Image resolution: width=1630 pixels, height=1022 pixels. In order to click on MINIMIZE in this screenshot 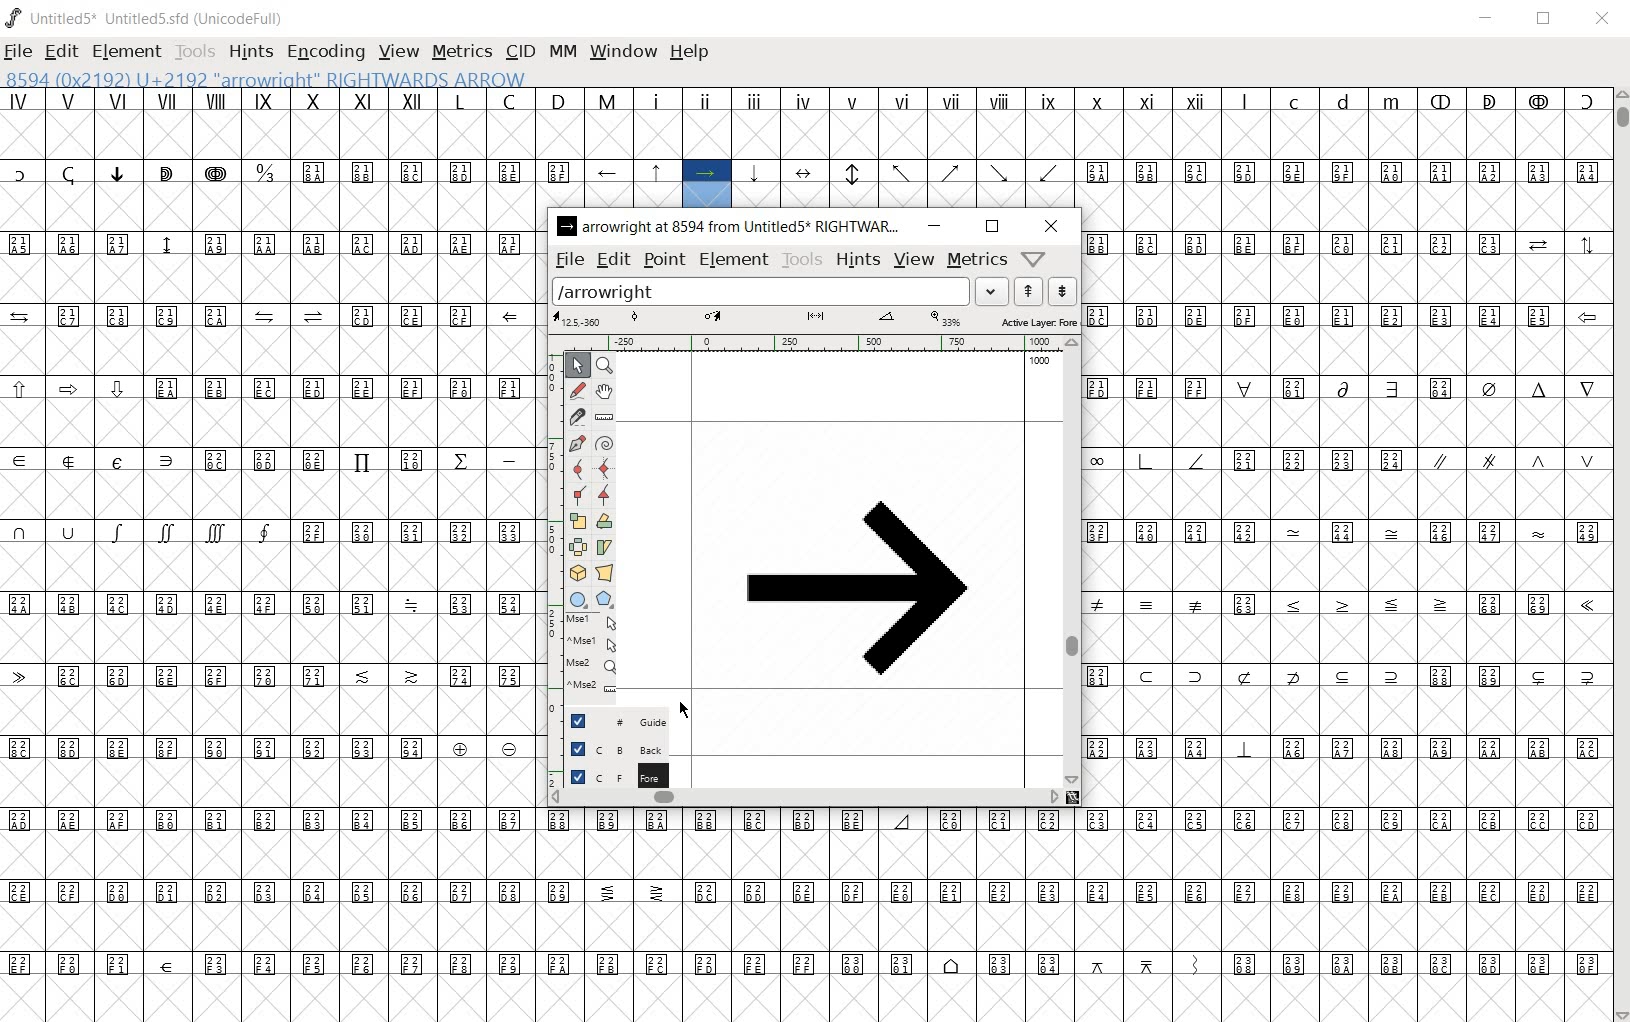, I will do `click(1488, 18)`.